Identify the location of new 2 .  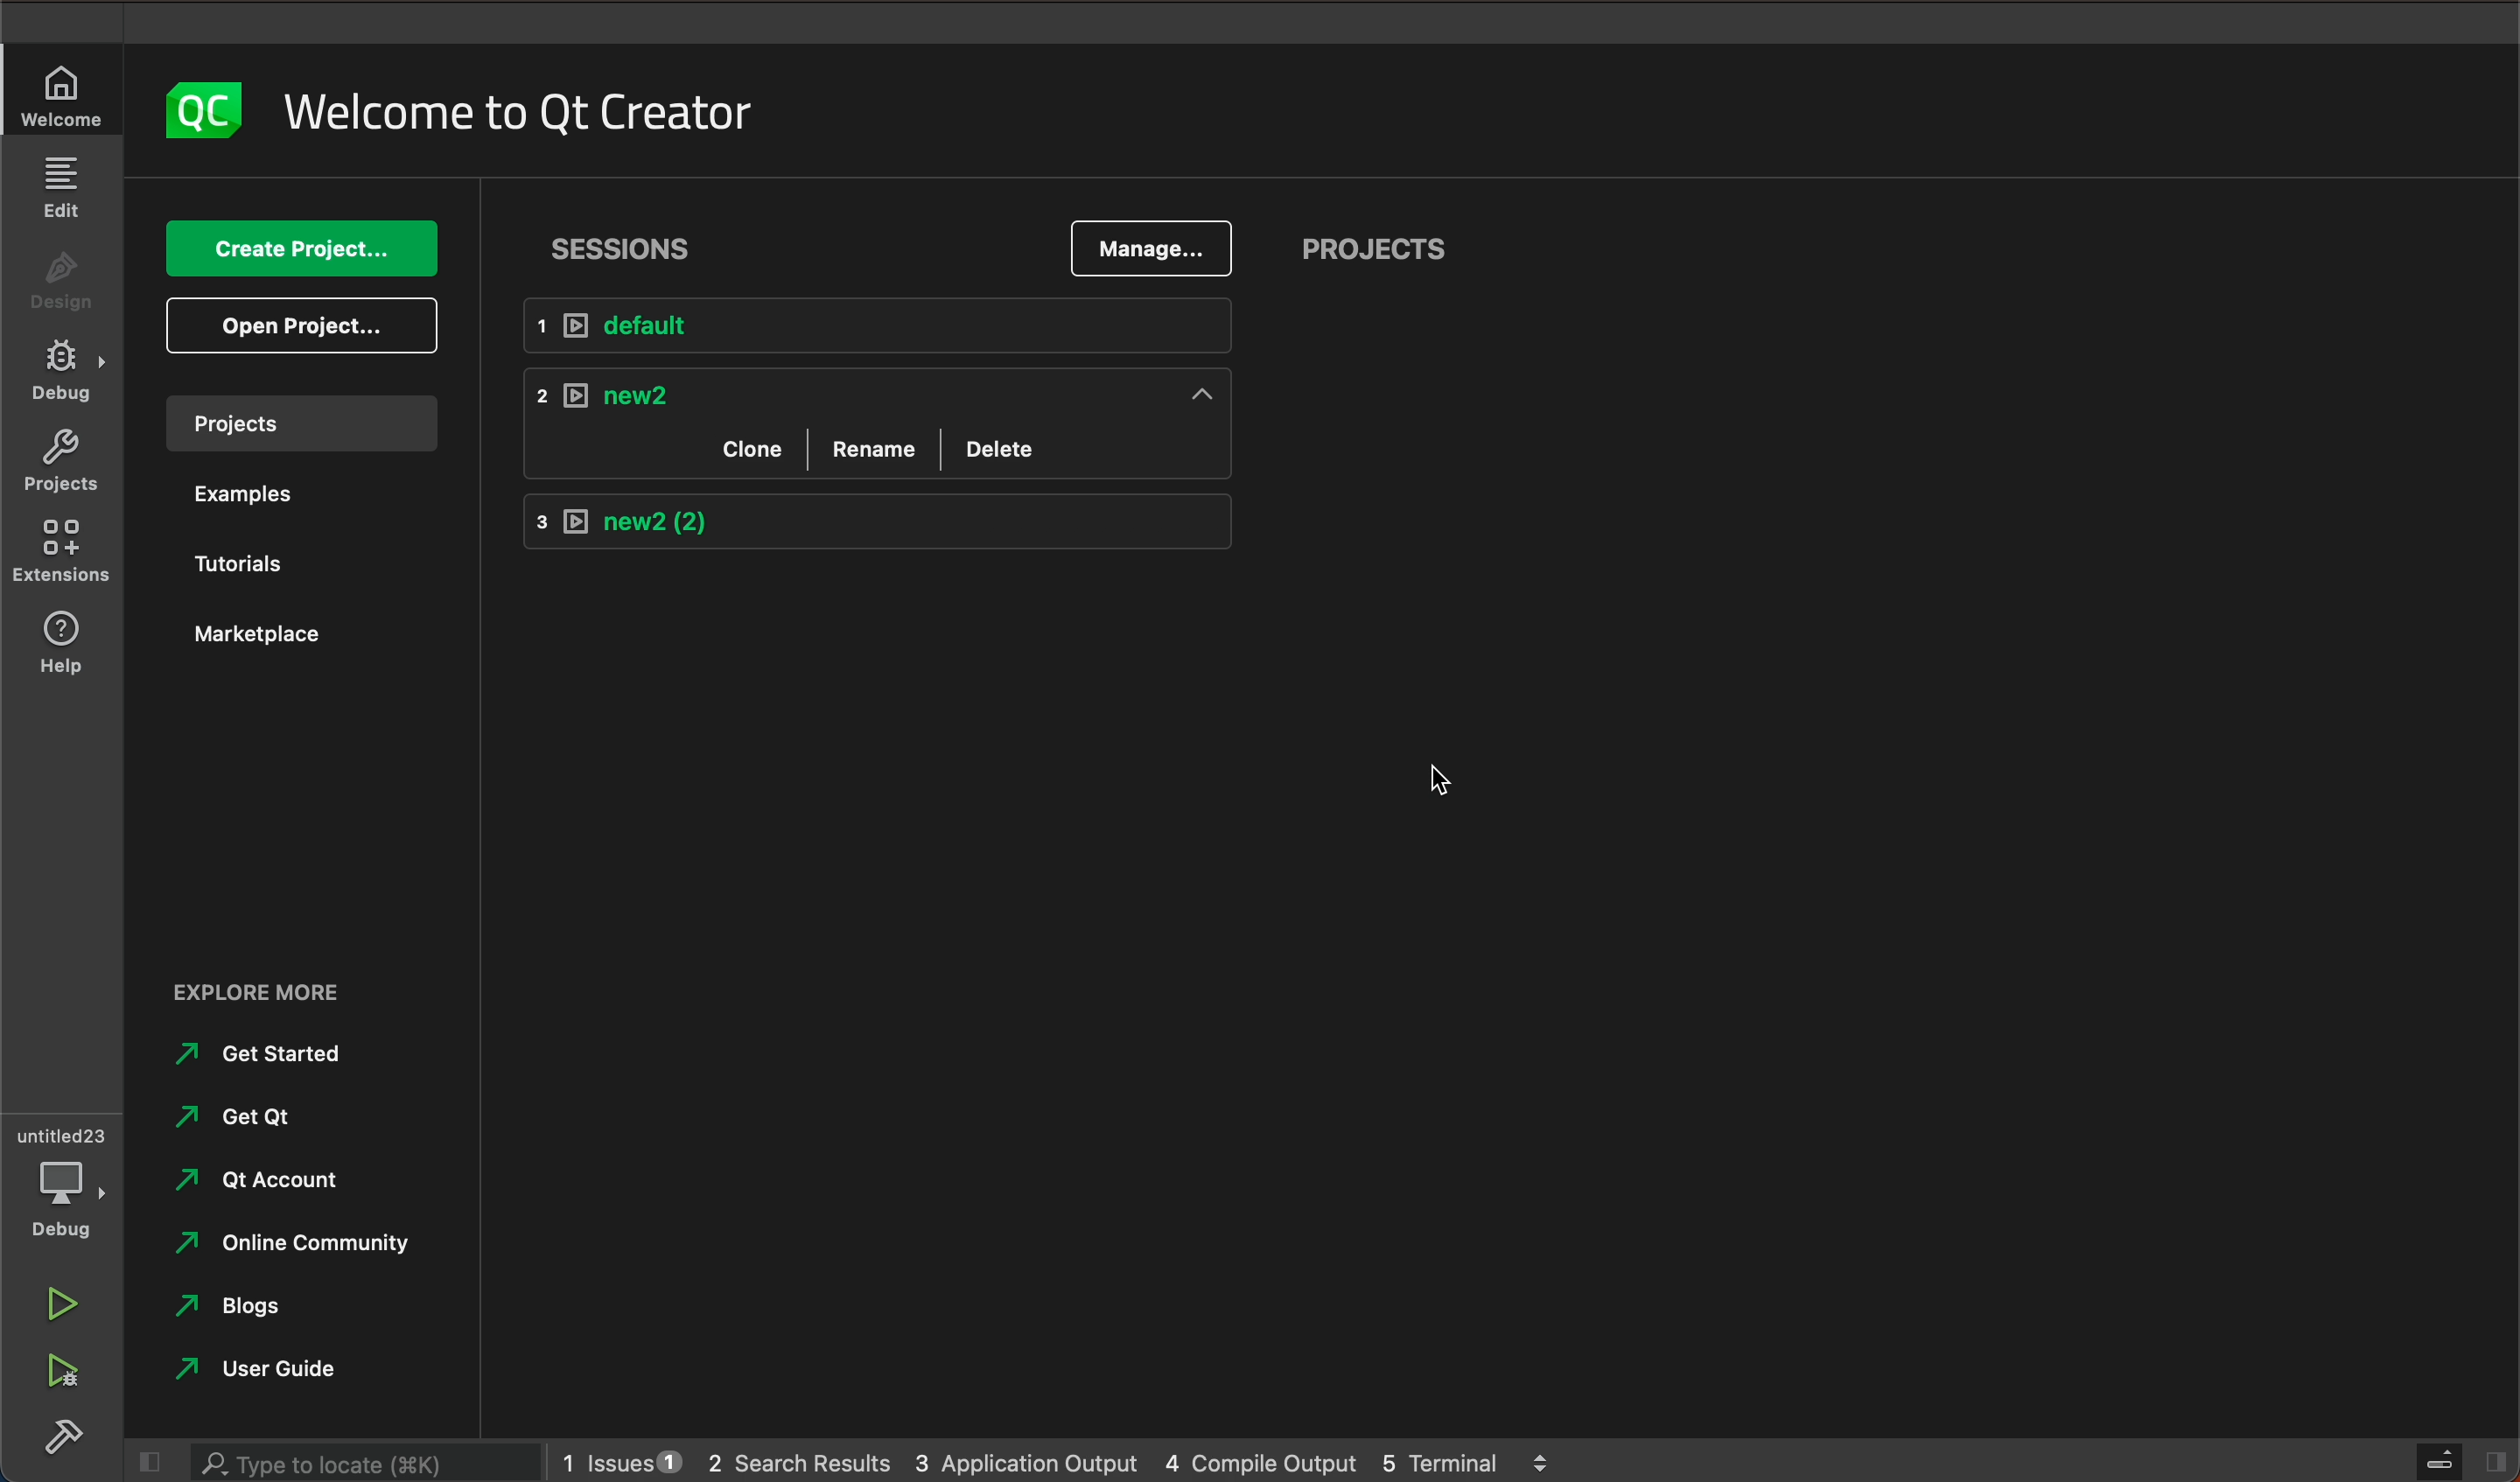
(873, 390).